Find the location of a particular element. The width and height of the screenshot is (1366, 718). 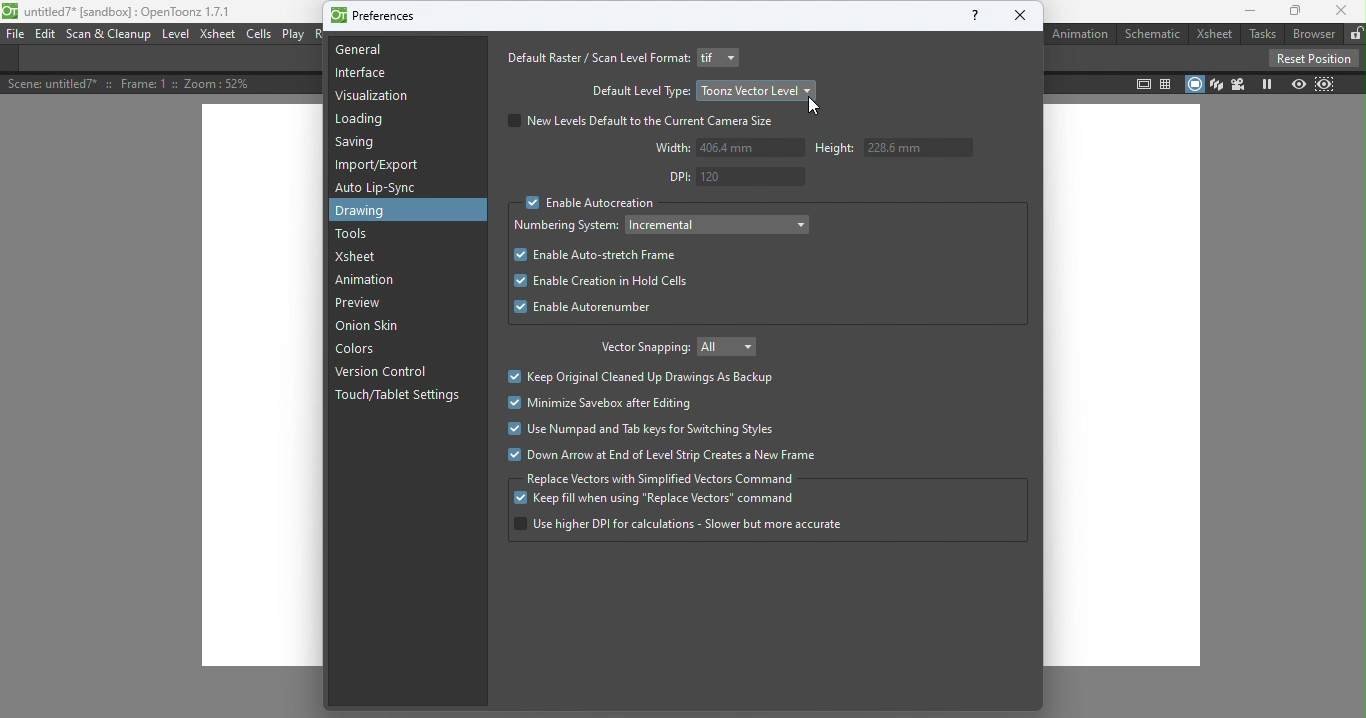

Preview is located at coordinates (358, 302).